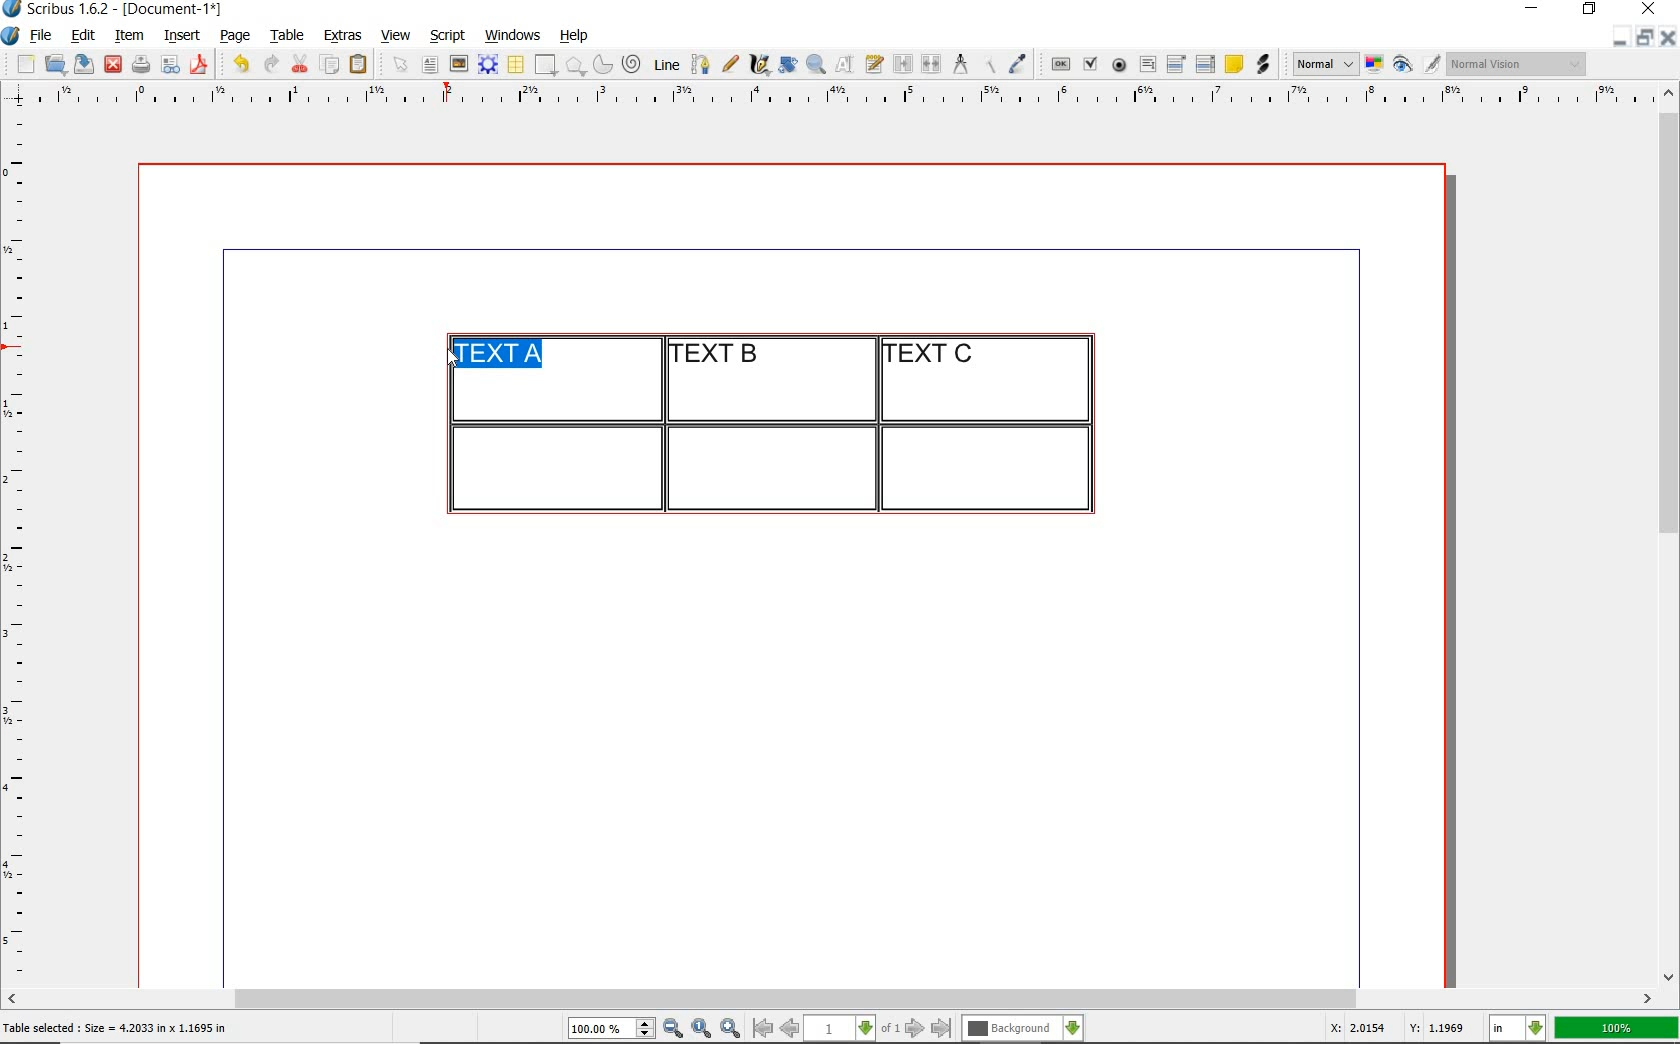 This screenshot has height=1044, width=1680. What do you see at coordinates (816, 64) in the screenshot?
I see `zoom in or zoom out` at bounding box center [816, 64].